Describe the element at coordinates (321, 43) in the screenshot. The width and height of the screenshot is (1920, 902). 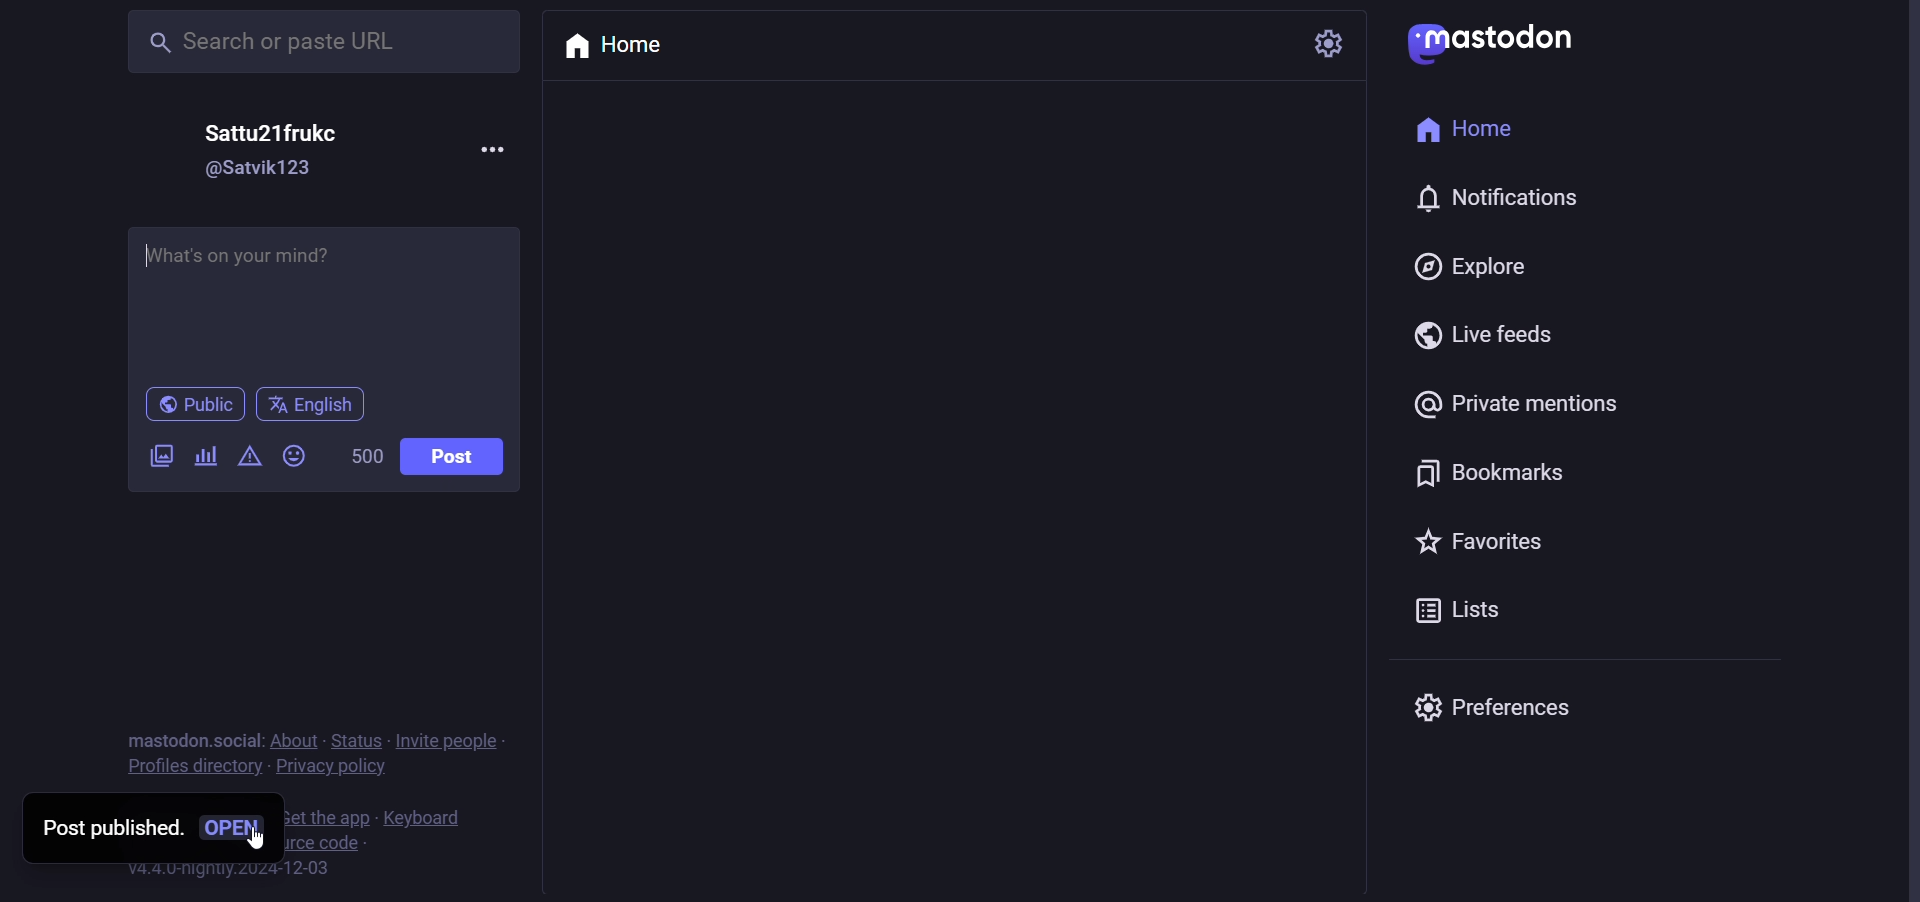
I see `search` at that location.